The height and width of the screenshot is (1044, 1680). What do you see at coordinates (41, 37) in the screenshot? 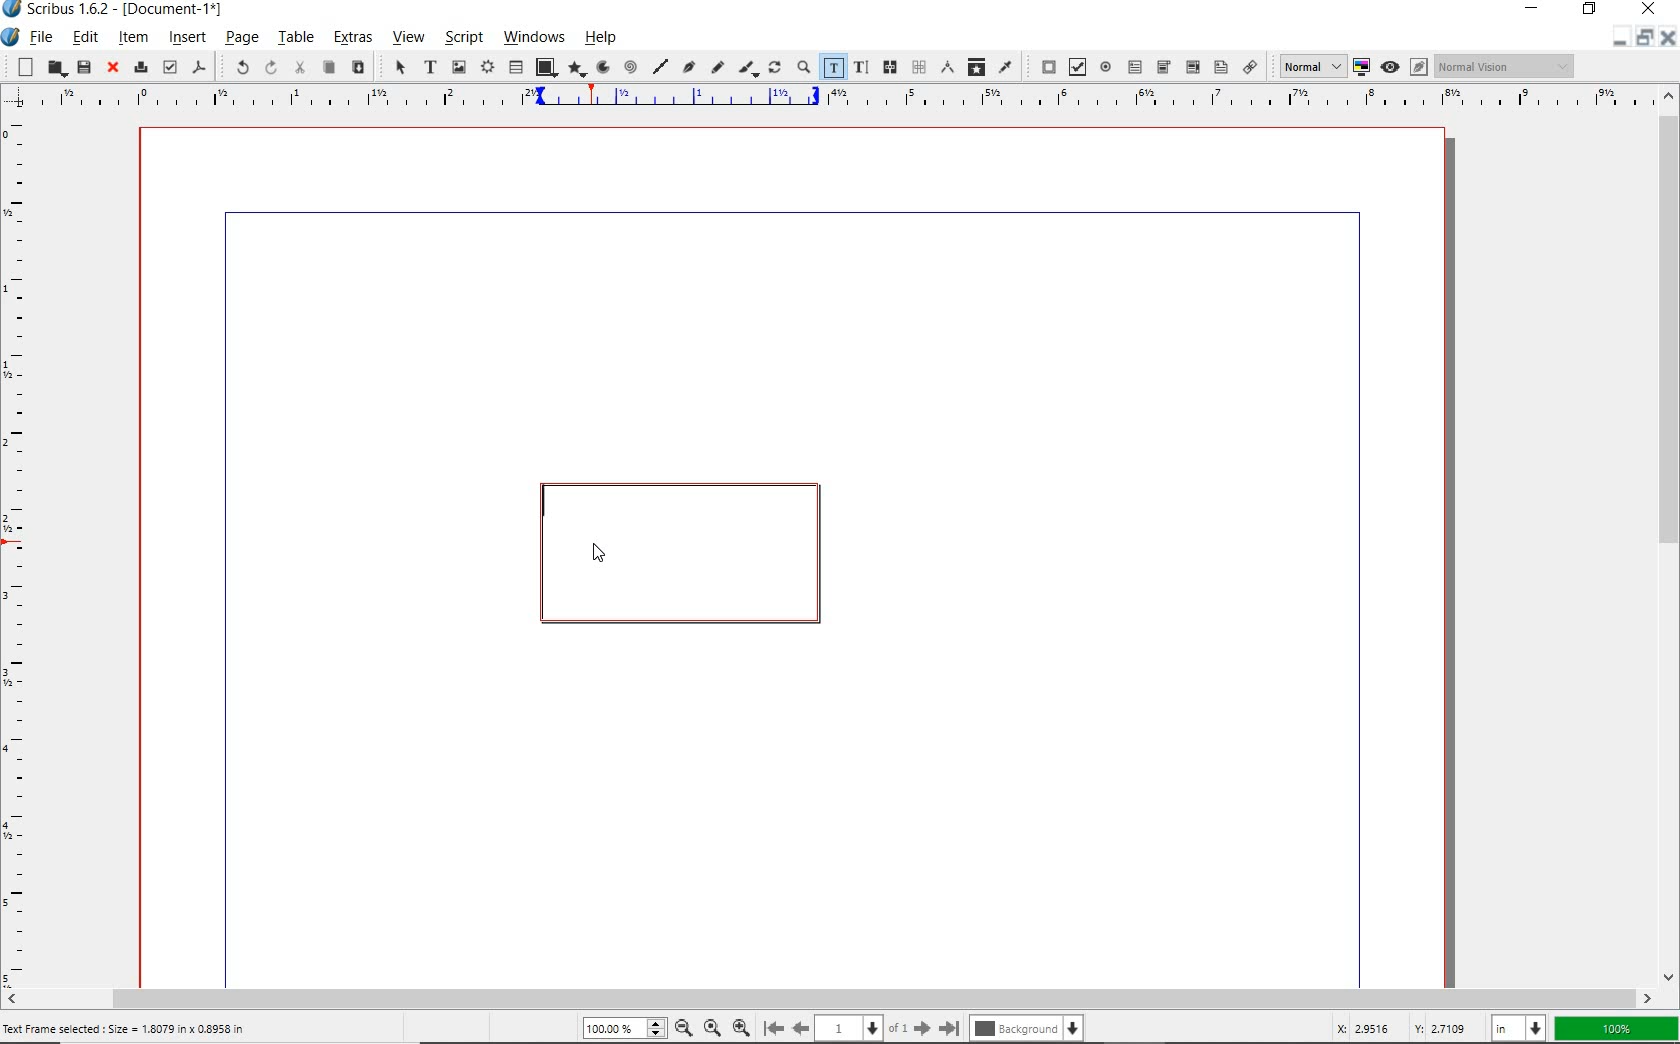
I see `file` at bounding box center [41, 37].